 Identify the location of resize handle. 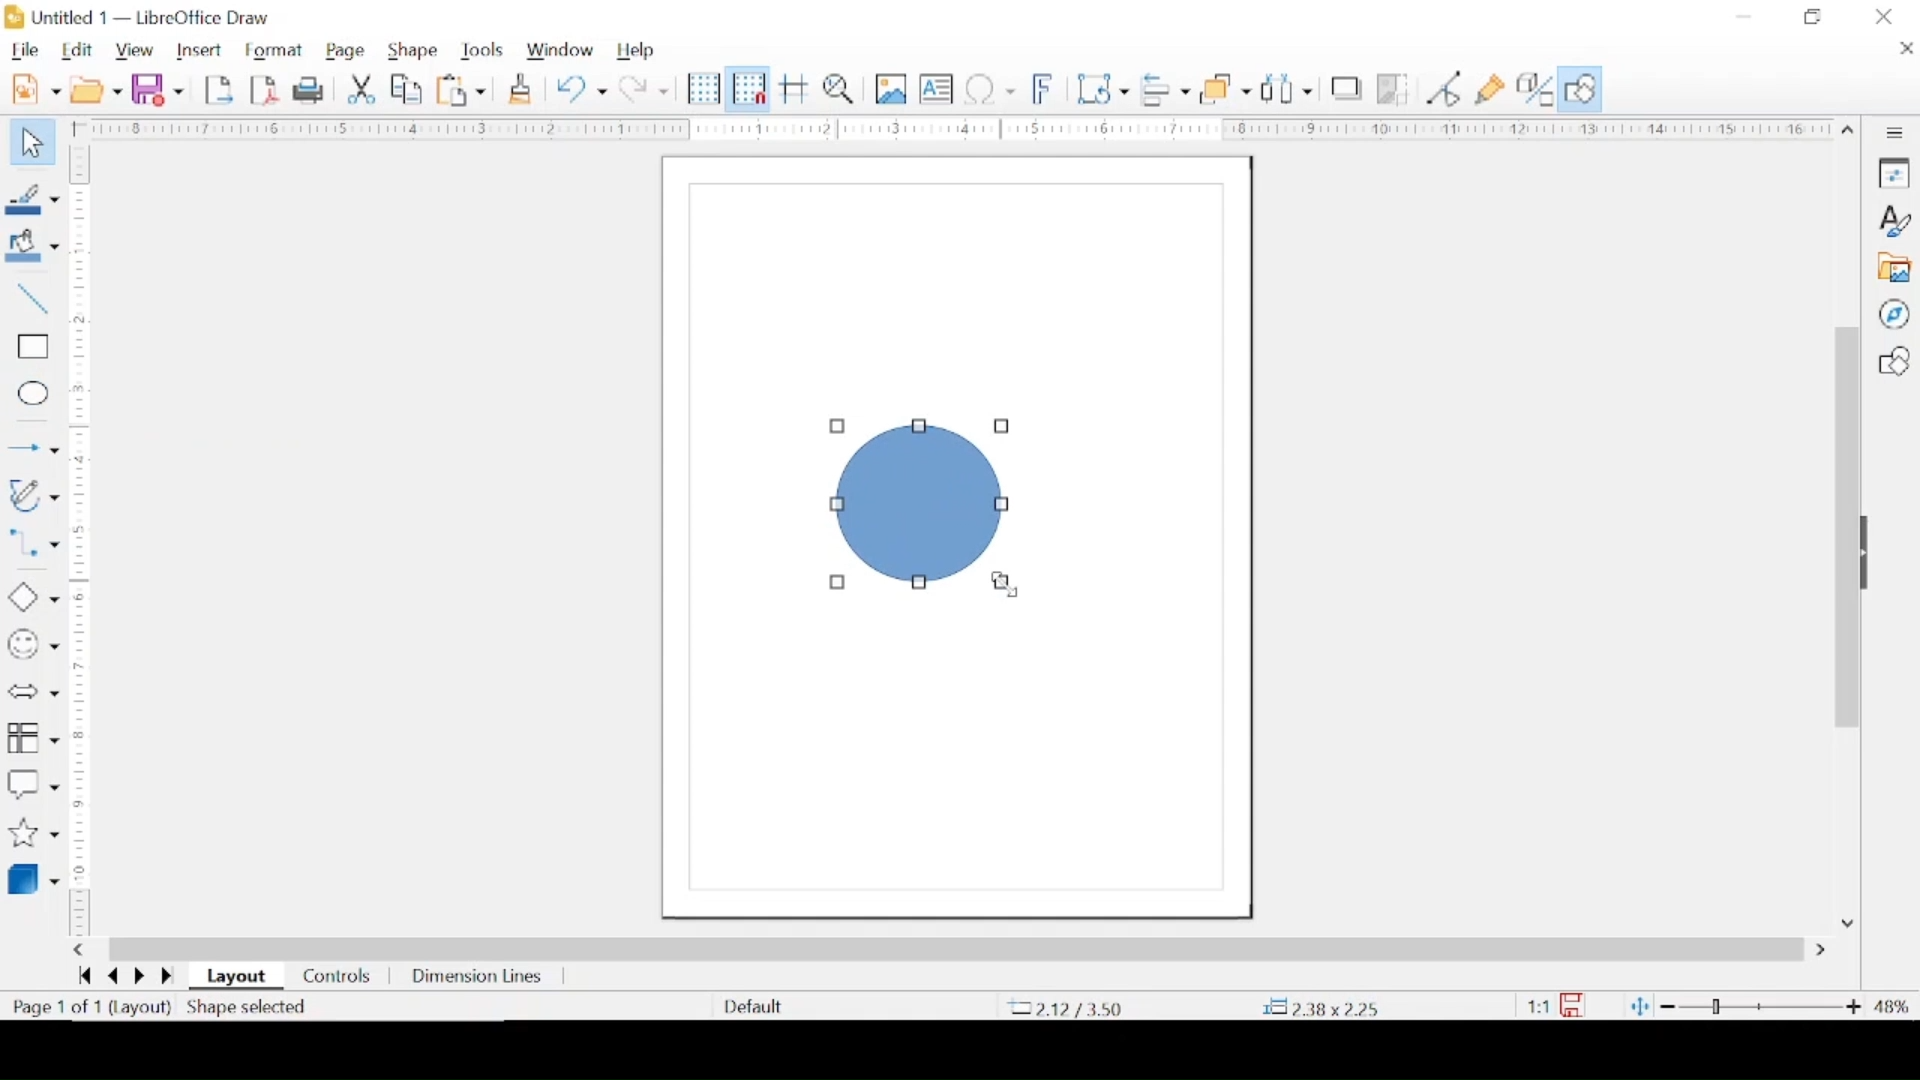
(839, 583).